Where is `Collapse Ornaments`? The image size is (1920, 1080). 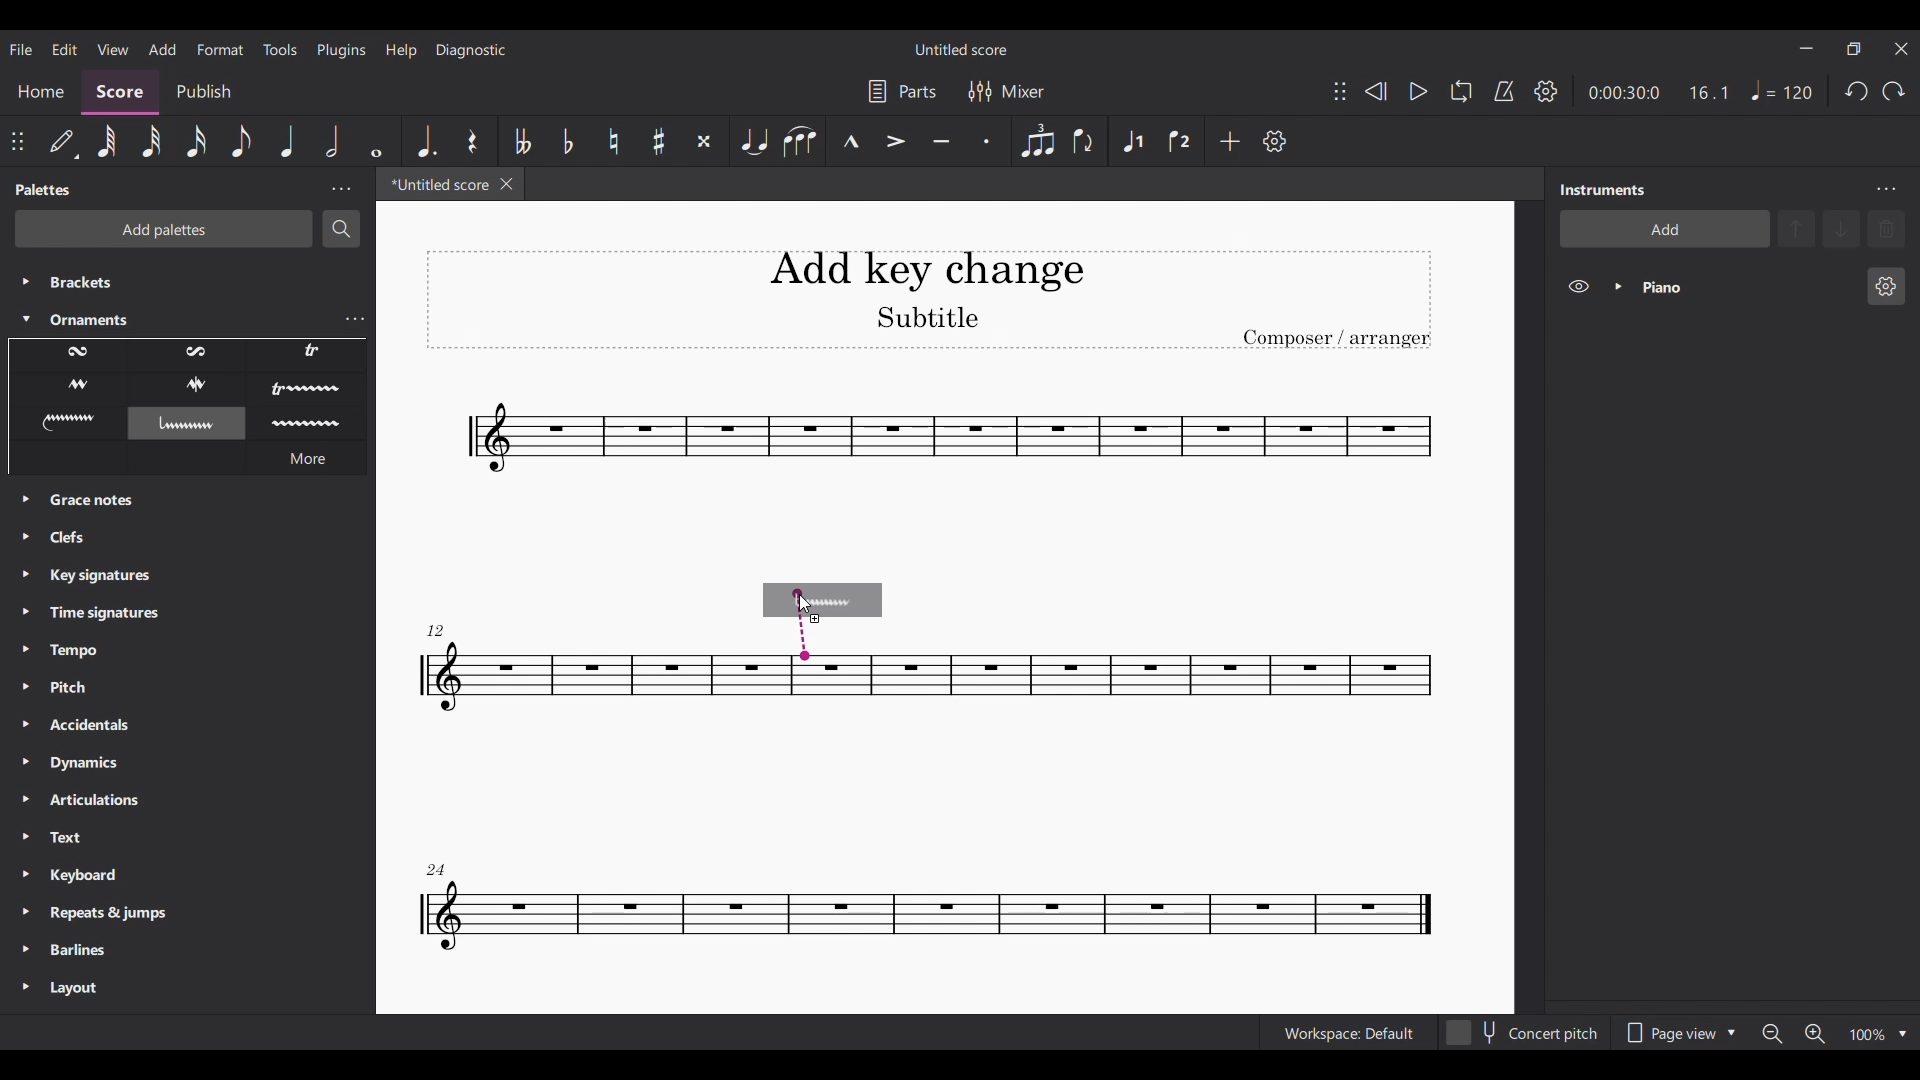 Collapse Ornaments is located at coordinates (27, 319).